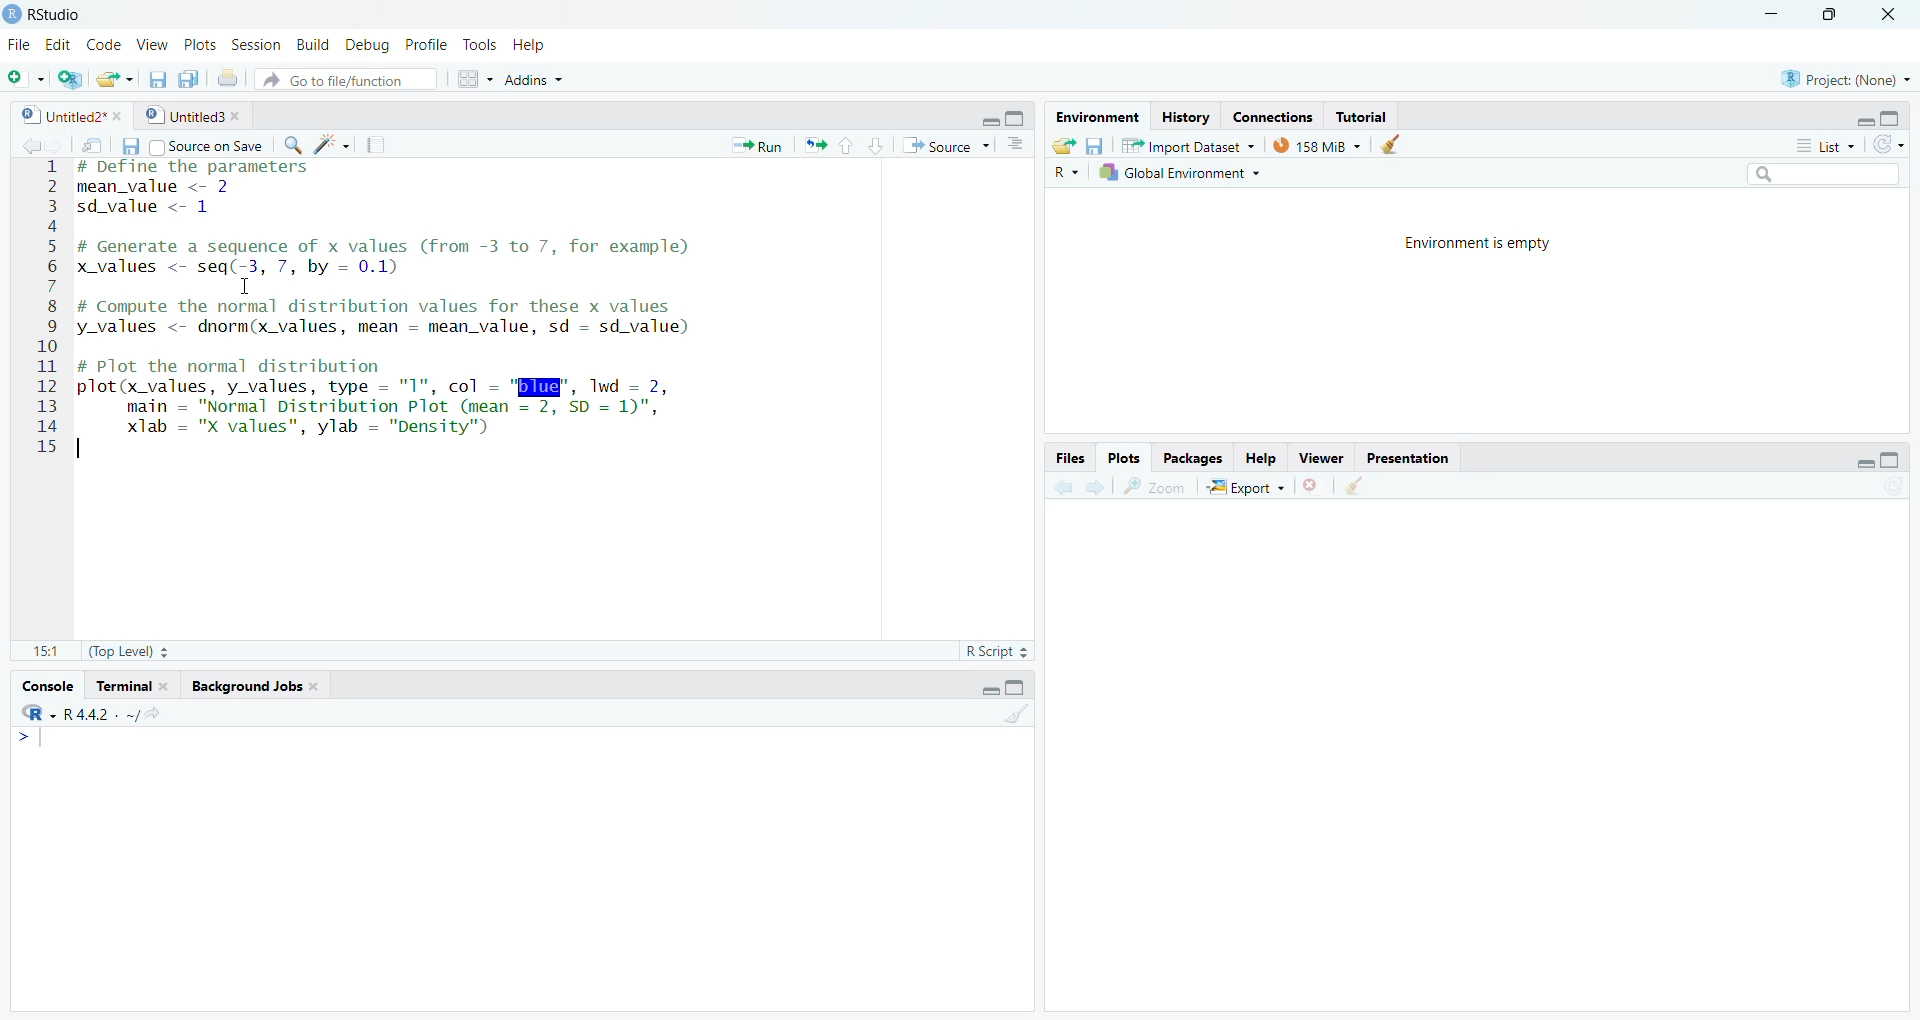 The height and width of the screenshot is (1020, 1920). Describe the element at coordinates (1861, 117) in the screenshot. I see `Minimize/maximize` at that location.